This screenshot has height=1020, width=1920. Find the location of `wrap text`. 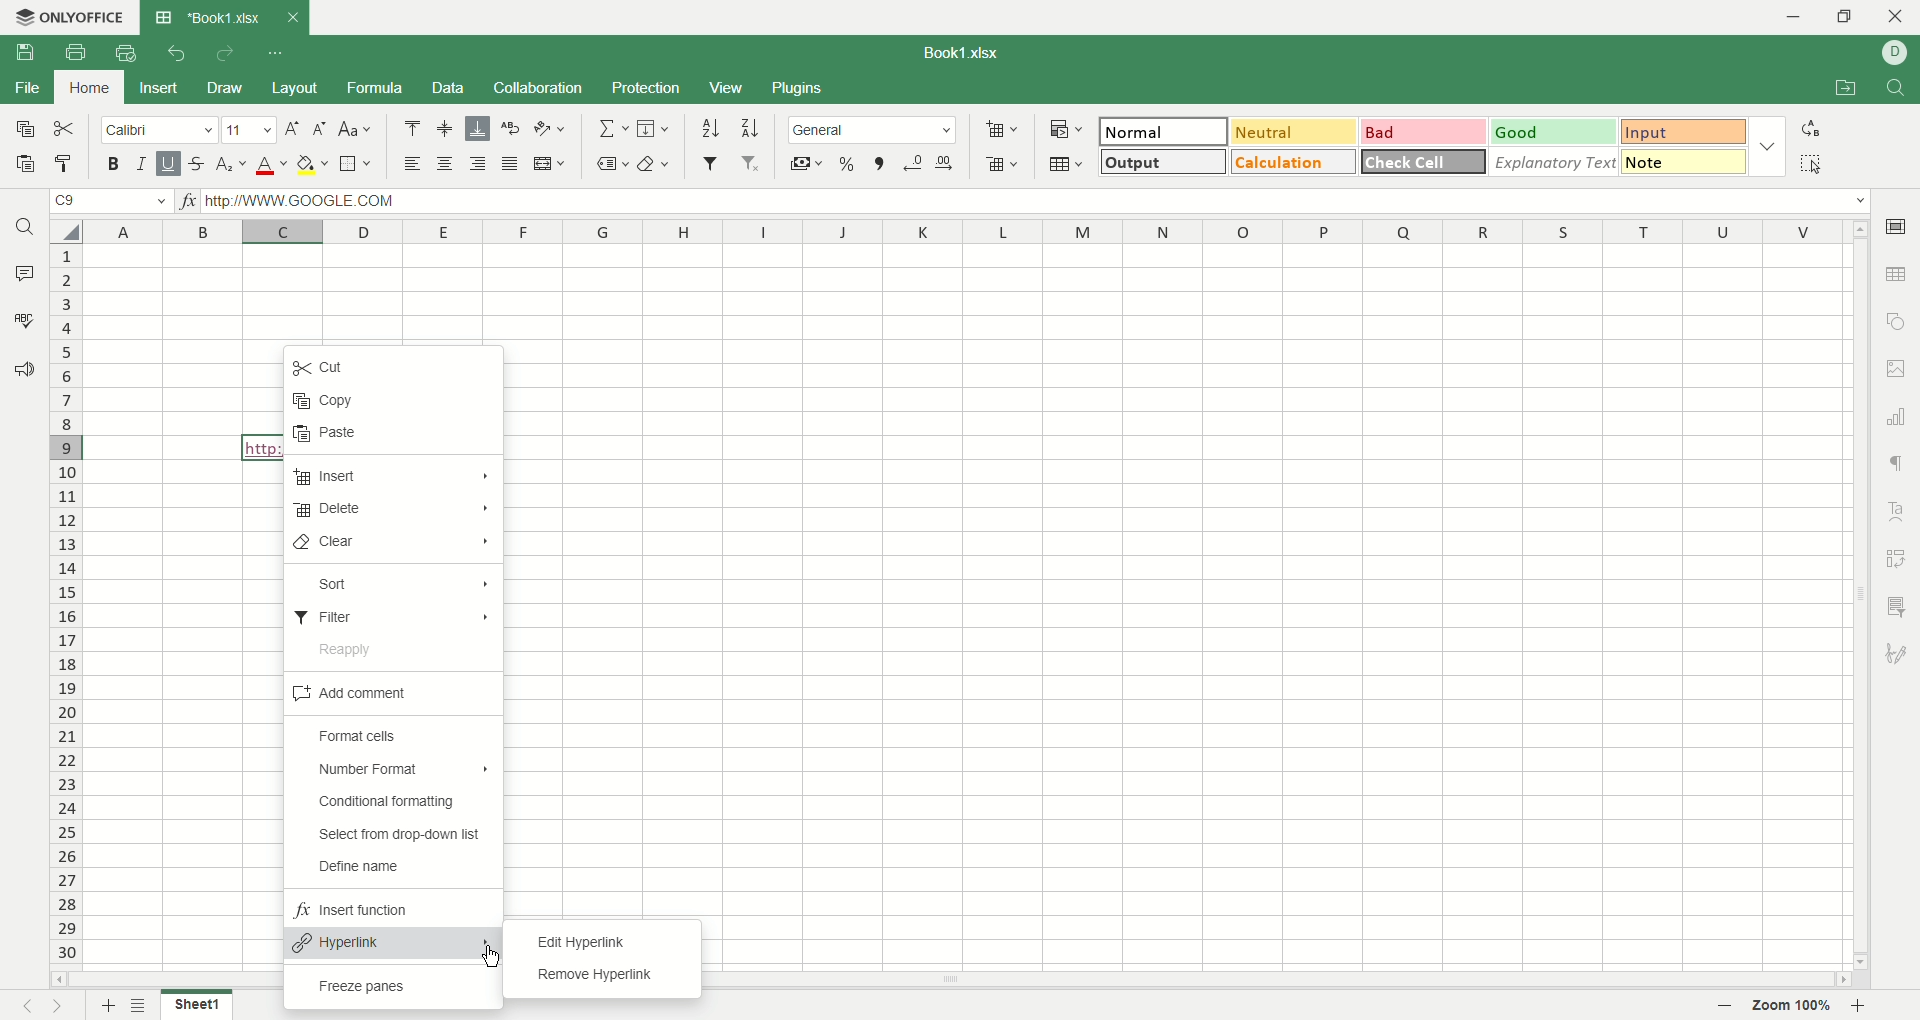

wrap text is located at coordinates (511, 126).